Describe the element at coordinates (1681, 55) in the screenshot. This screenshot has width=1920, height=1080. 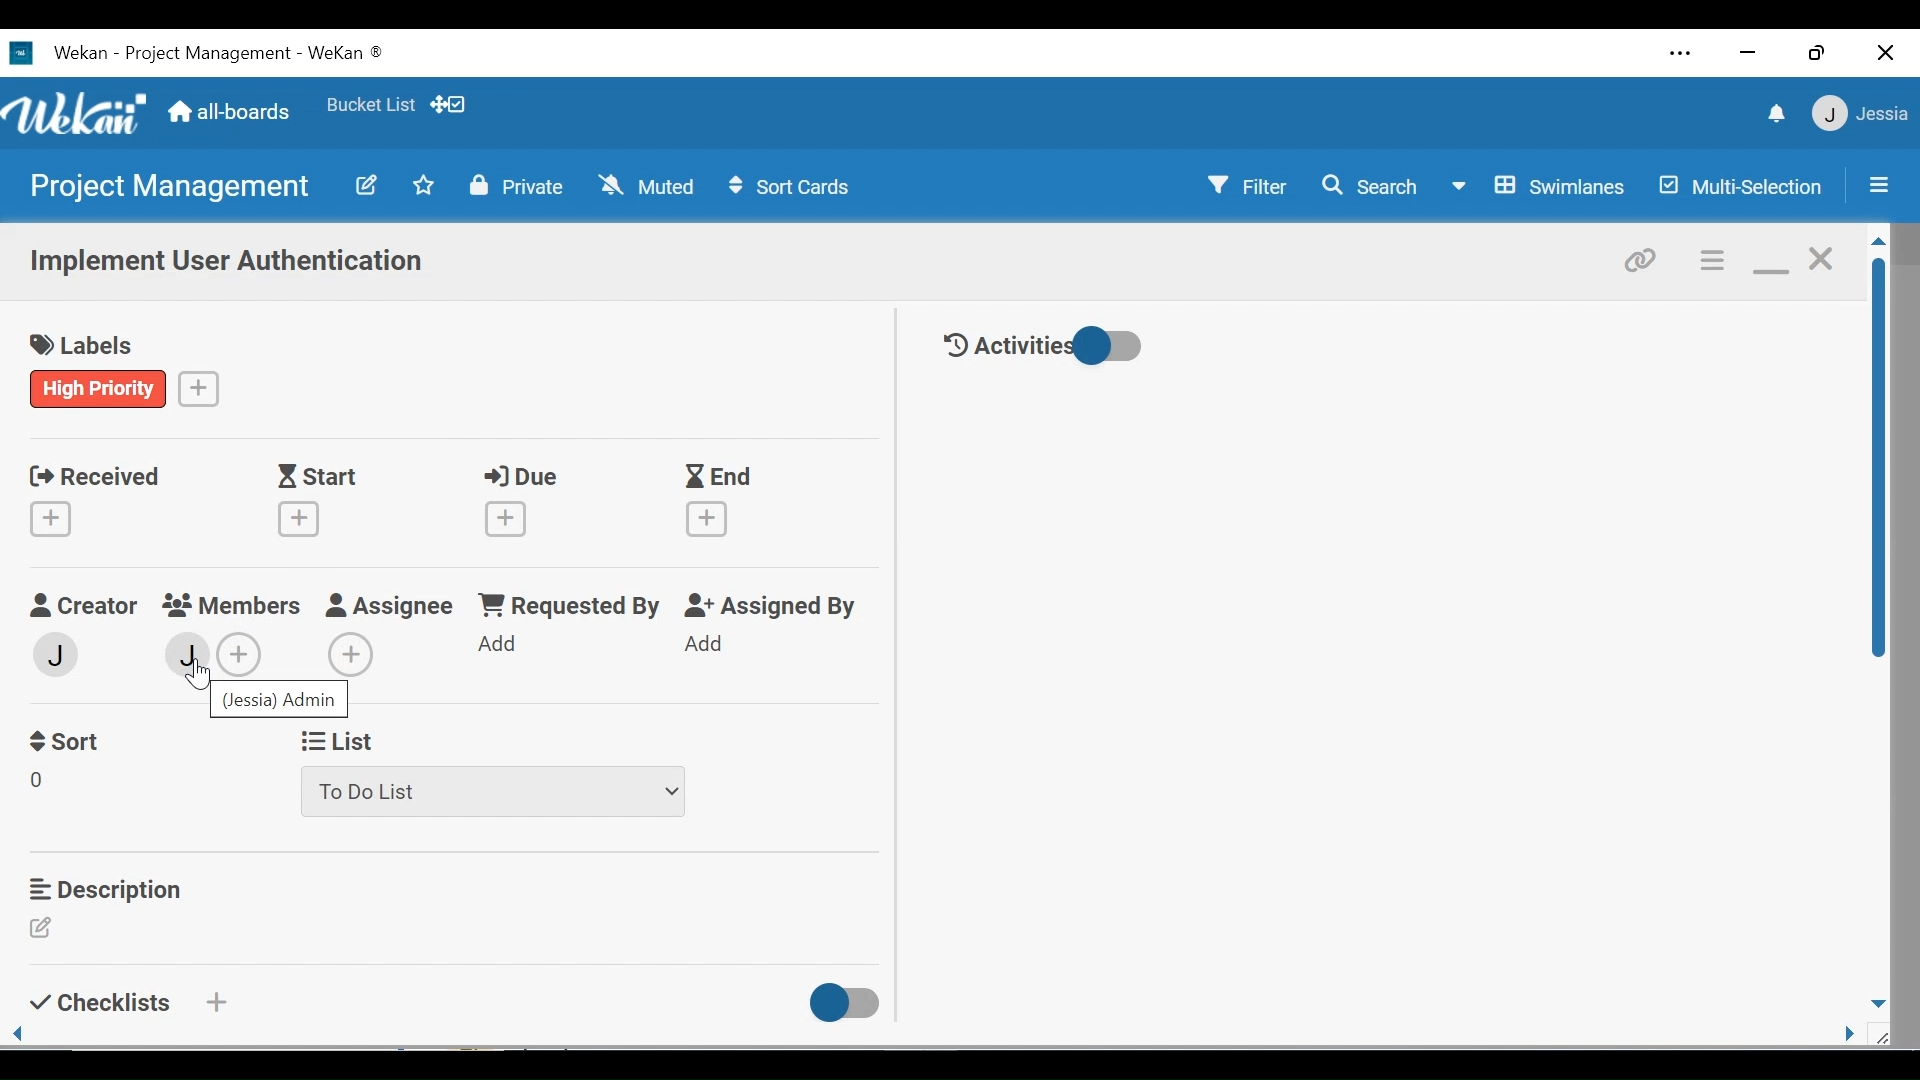
I see `Settings and more` at that location.